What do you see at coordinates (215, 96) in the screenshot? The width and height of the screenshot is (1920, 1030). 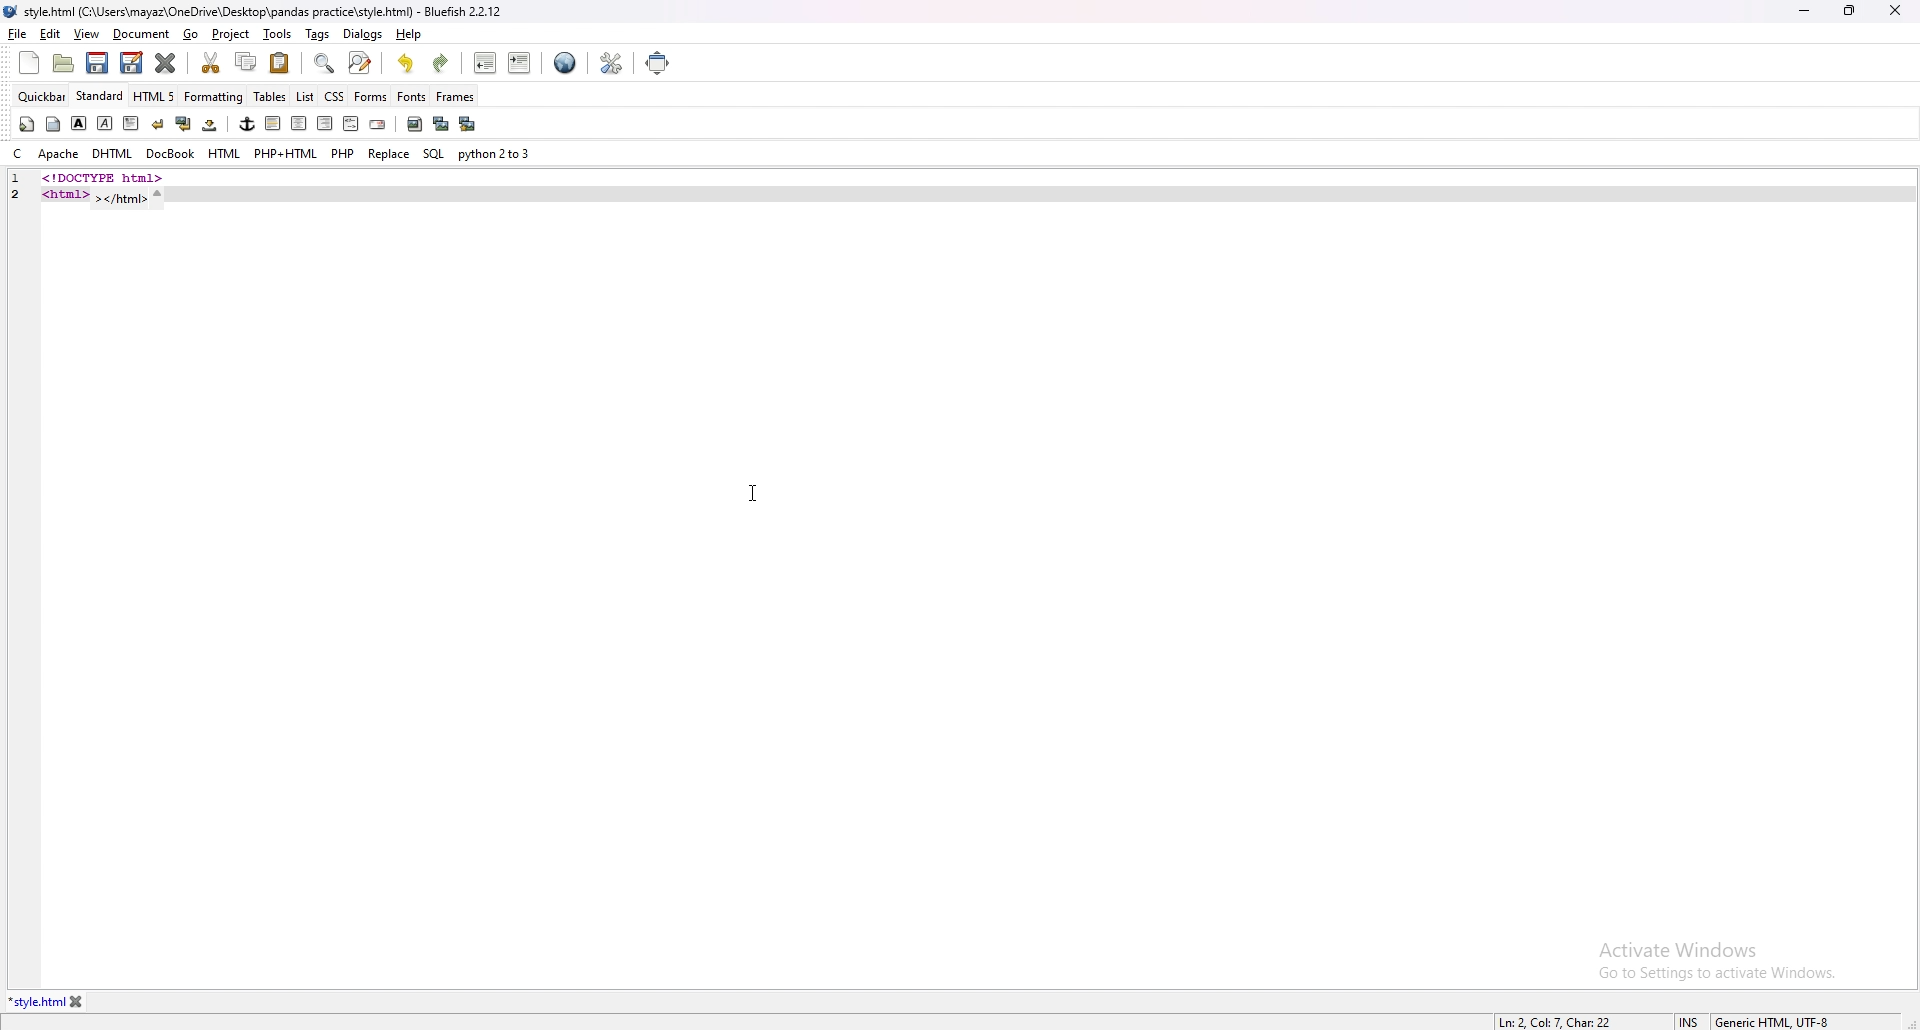 I see `formatting` at bounding box center [215, 96].